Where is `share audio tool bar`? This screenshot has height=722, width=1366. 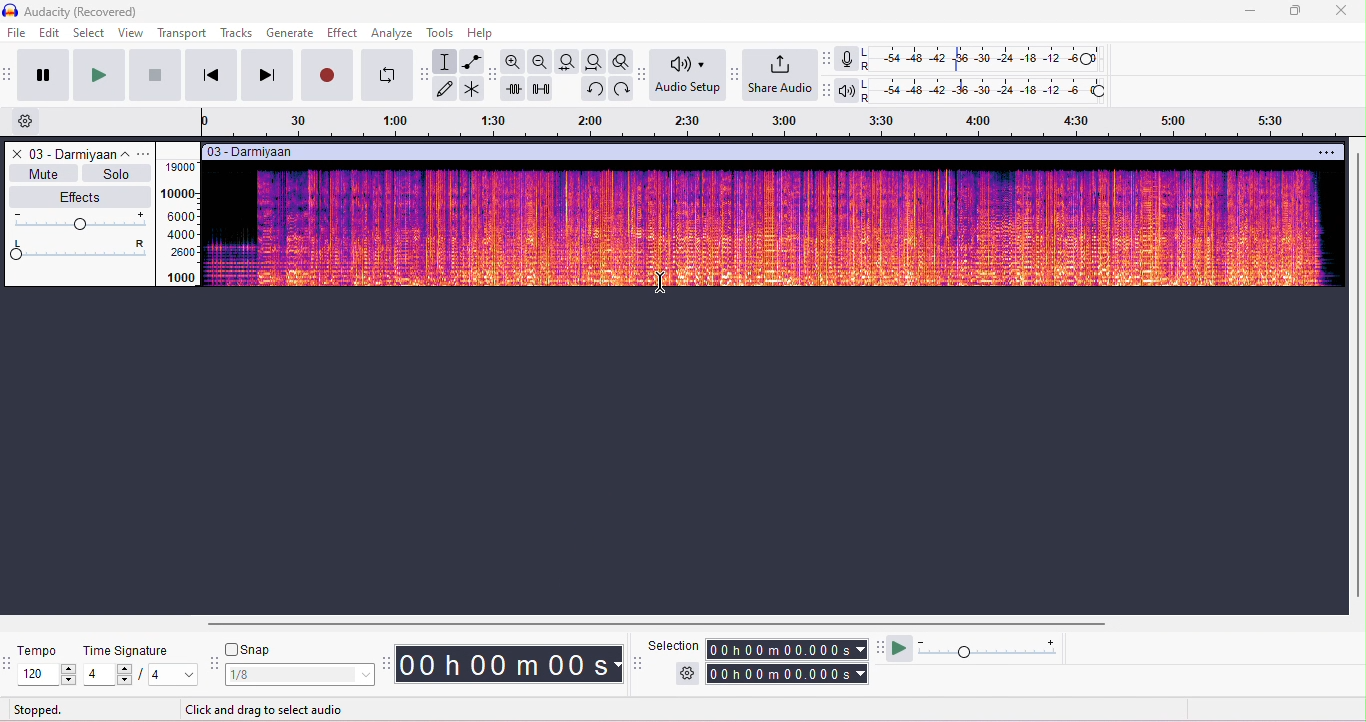 share audio tool bar is located at coordinates (736, 74).